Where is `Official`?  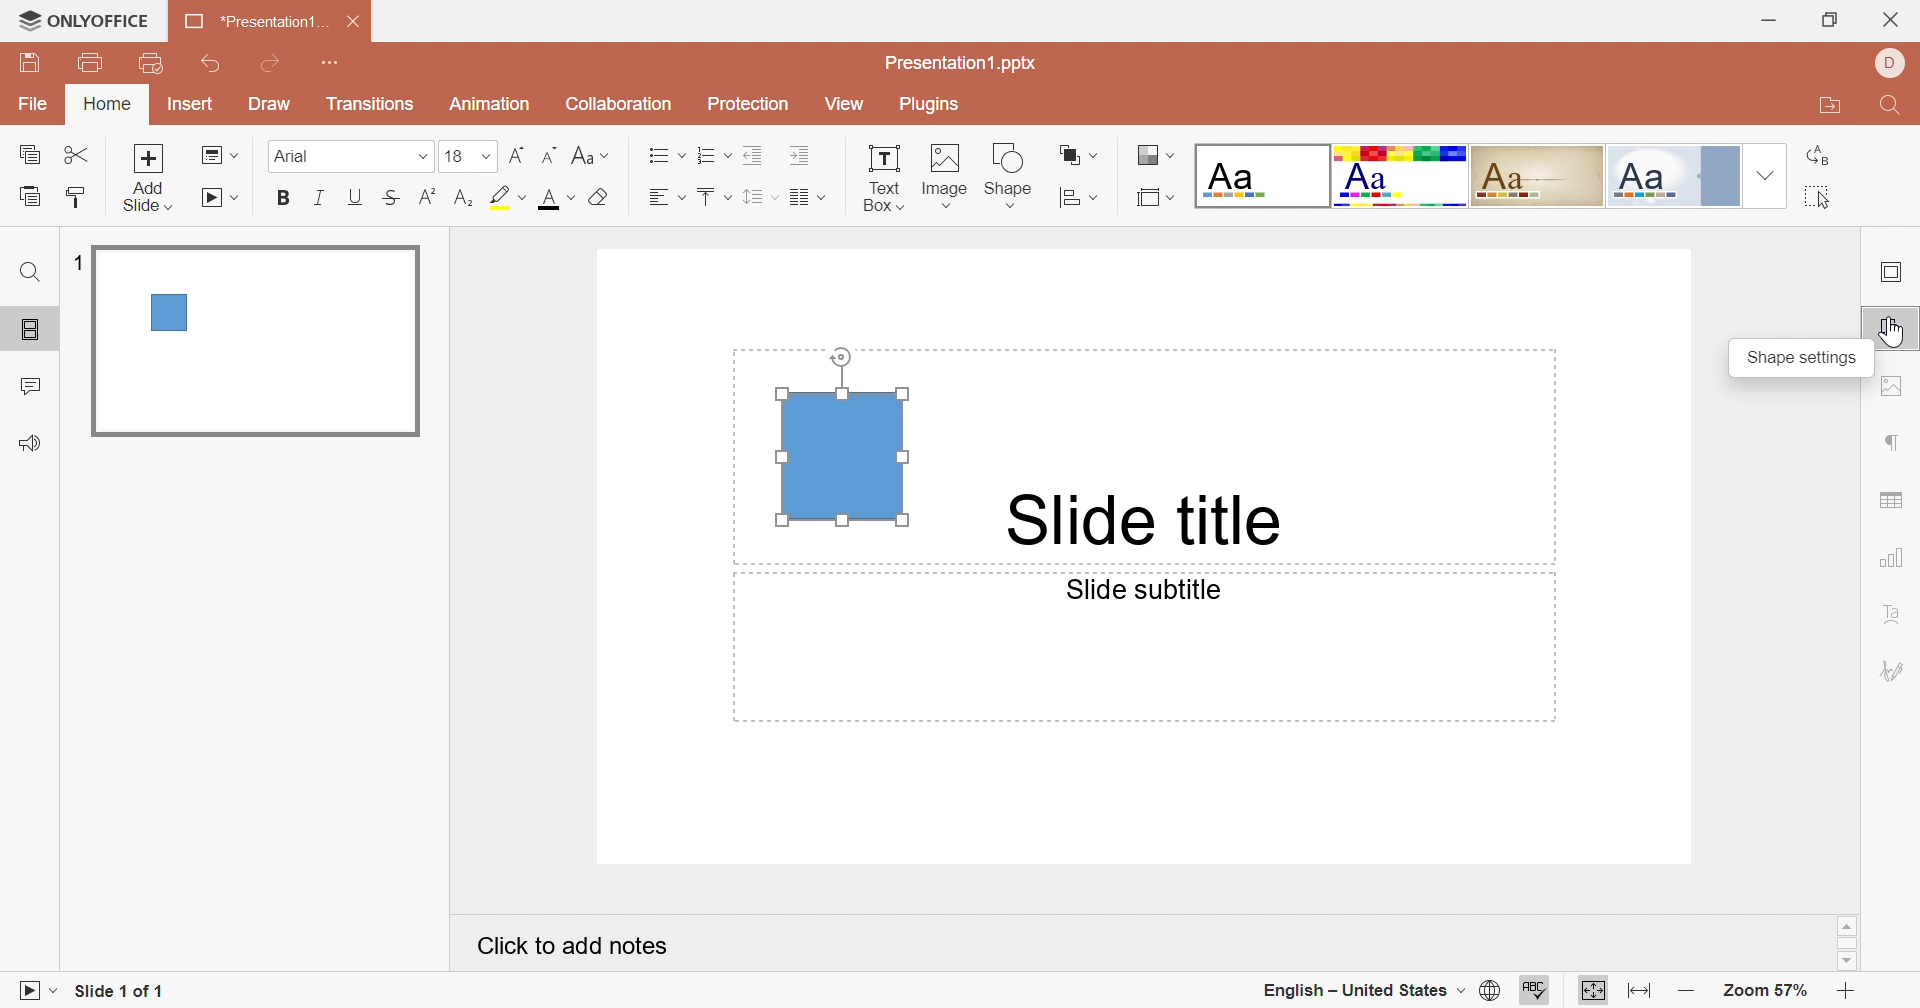
Official is located at coordinates (1681, 177).